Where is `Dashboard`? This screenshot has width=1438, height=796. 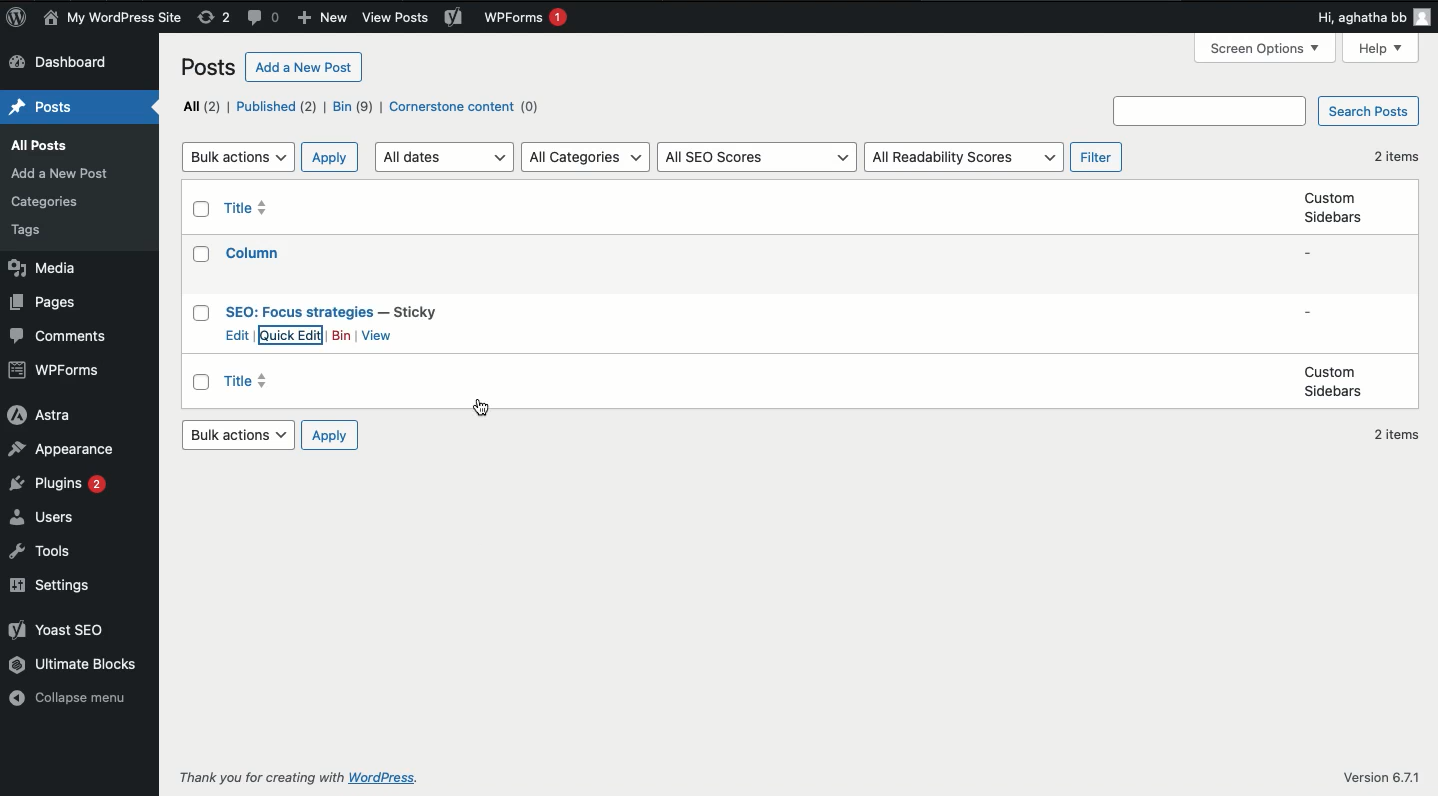
Dashboard is located at coordinates (61, 64).